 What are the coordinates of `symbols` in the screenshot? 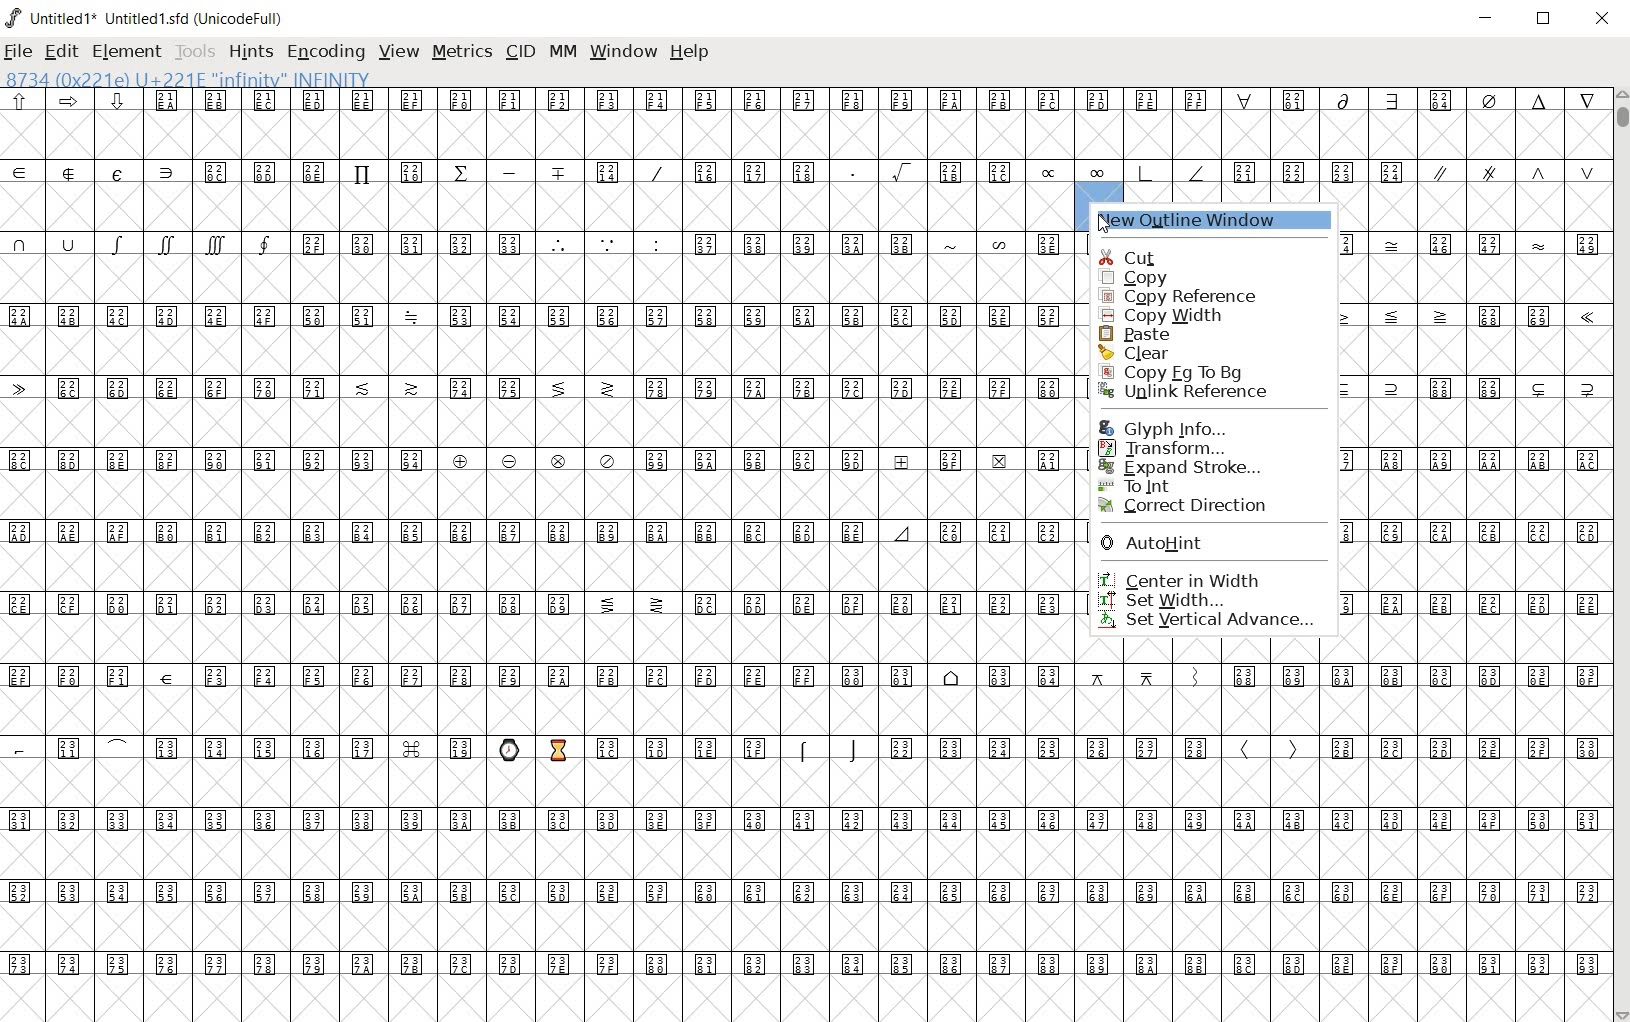 It's located at (978, 242).